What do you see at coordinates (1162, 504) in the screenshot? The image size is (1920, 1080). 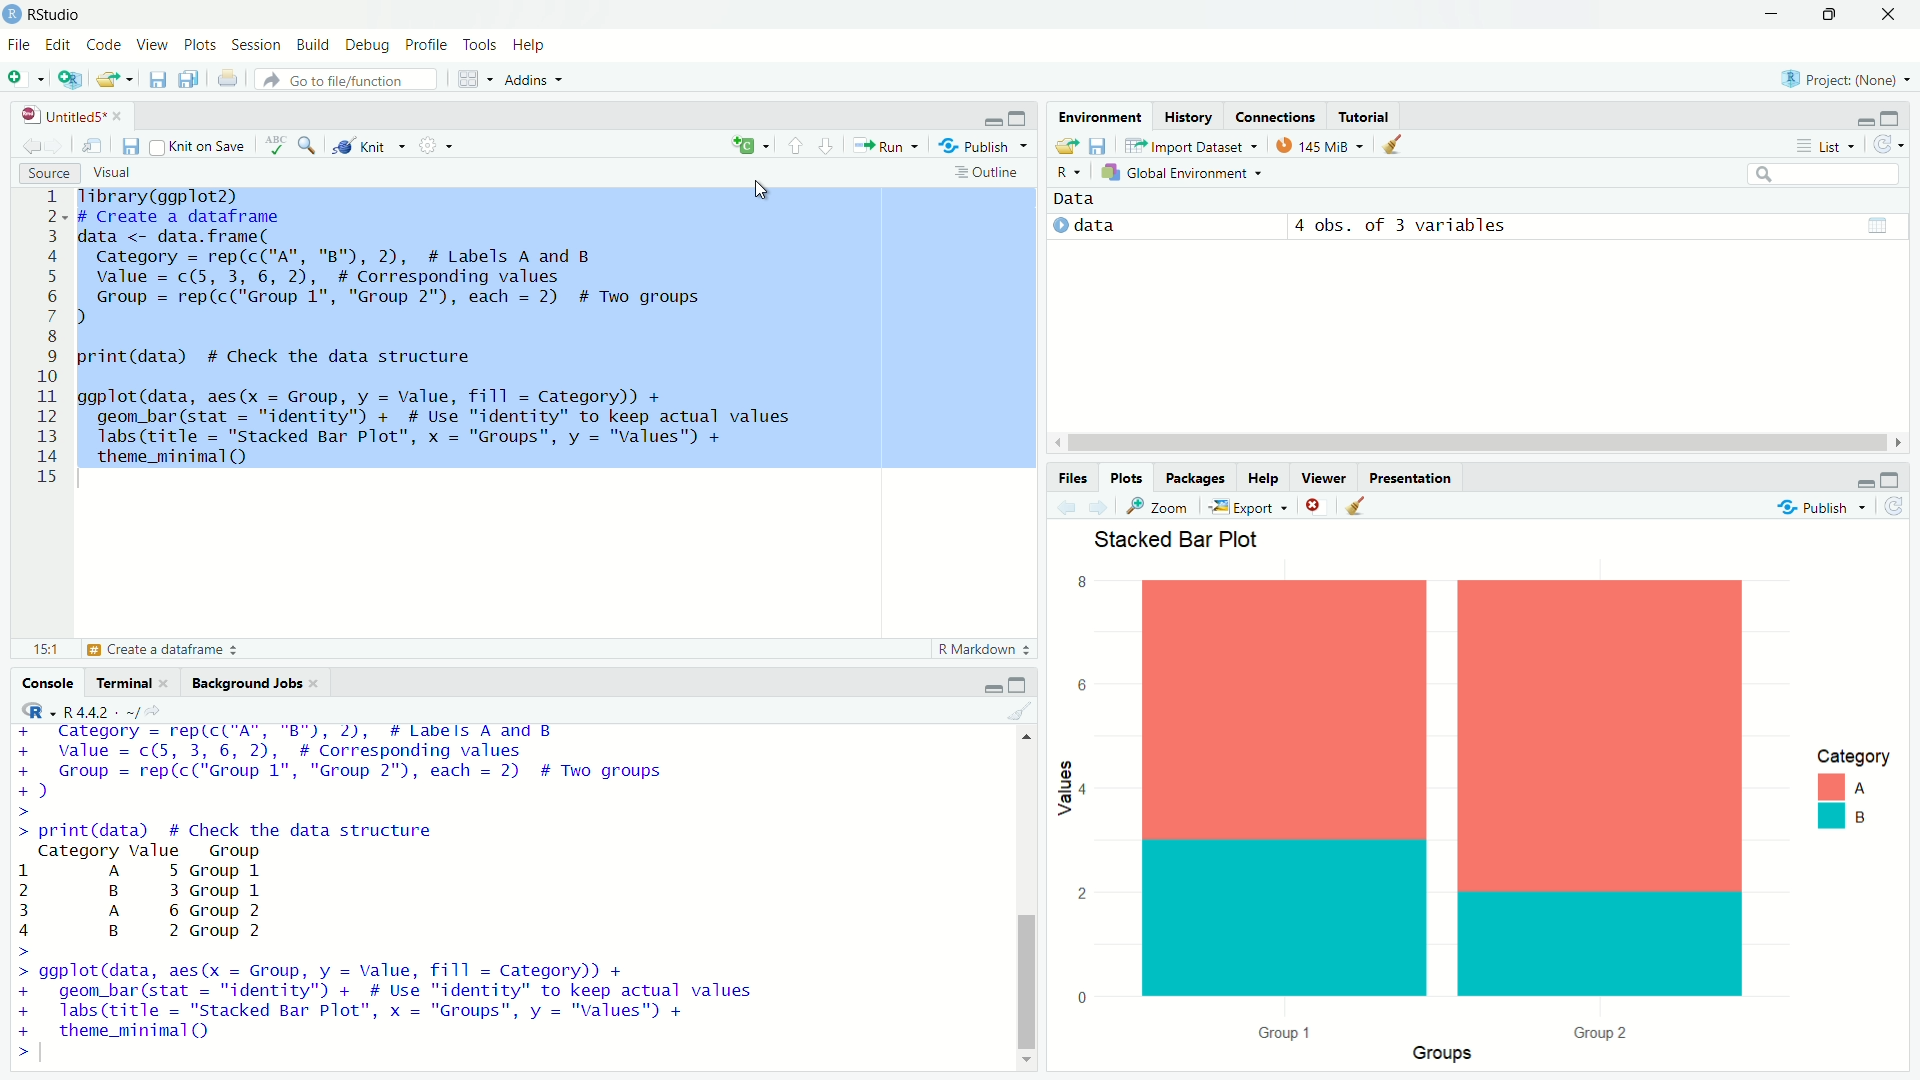 I see `Zoom` at bounding box center [1162, 504].